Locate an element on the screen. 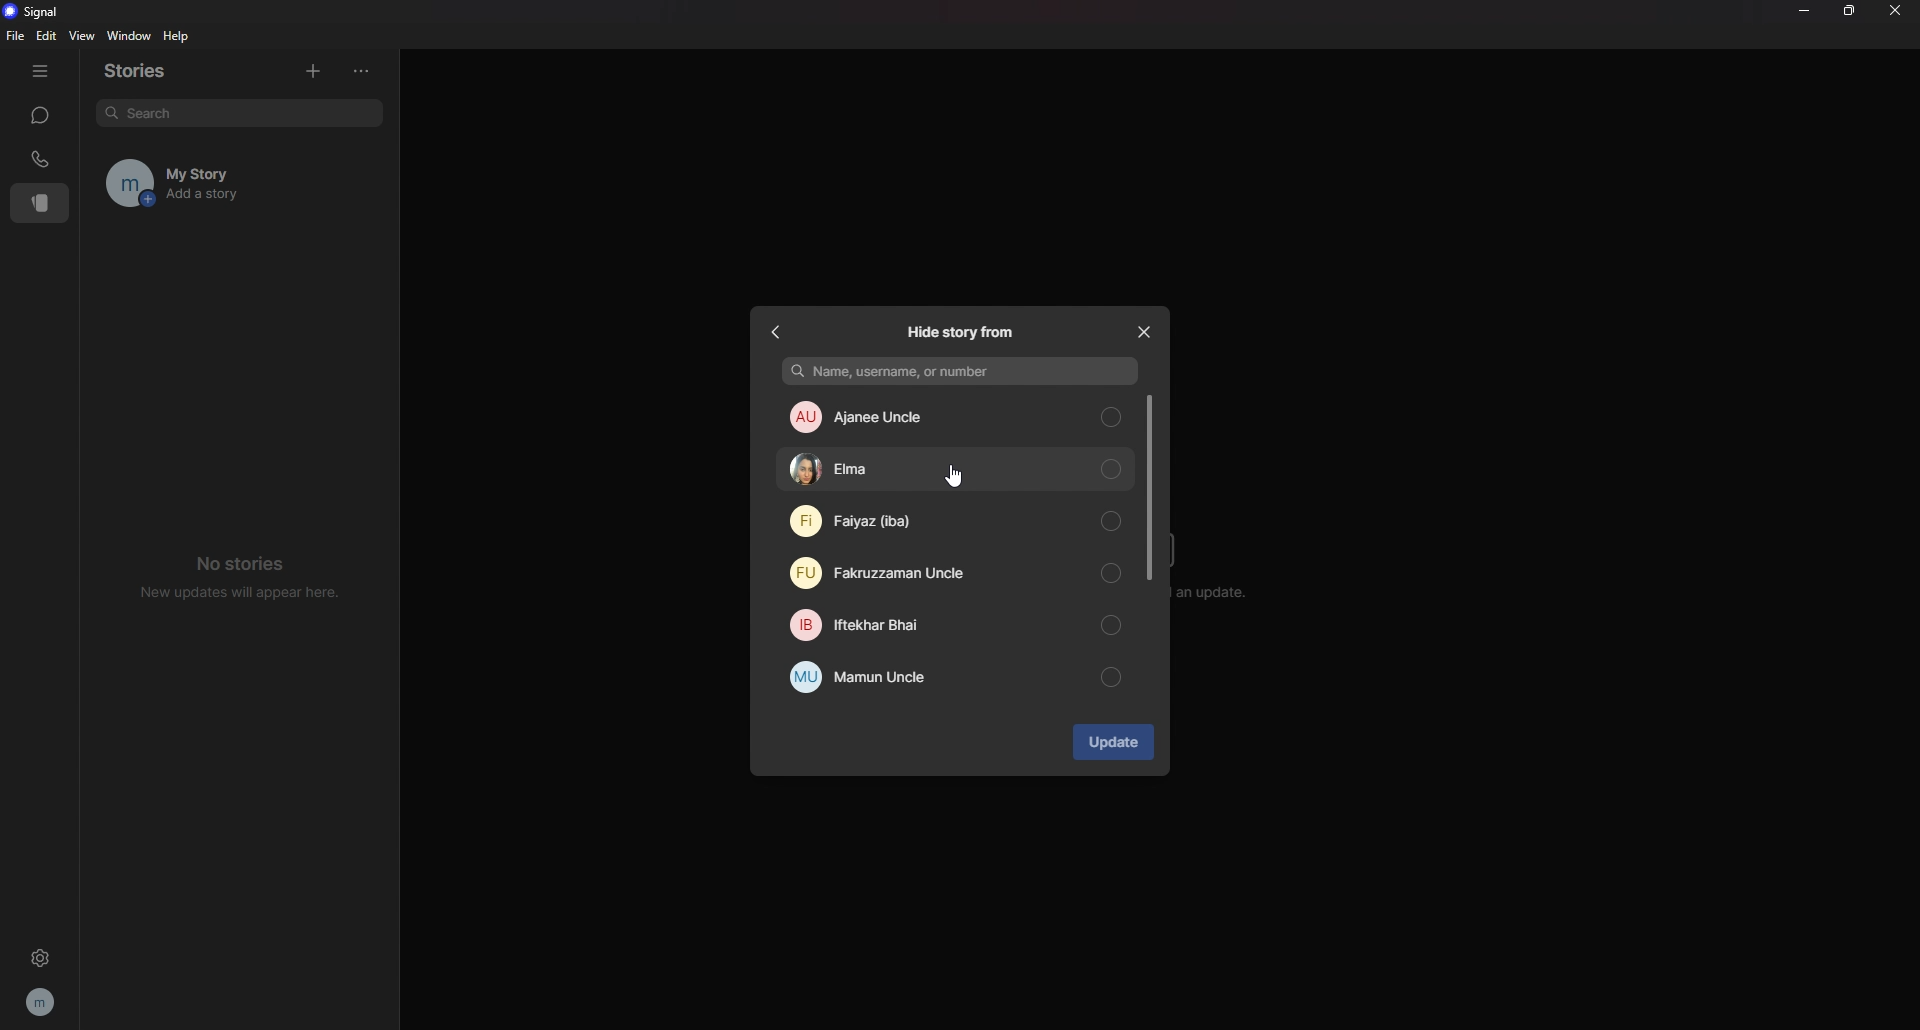 This screenshot has height=1030, width=1920. no stories new updates will appear here is located at coordinates (242, 575).